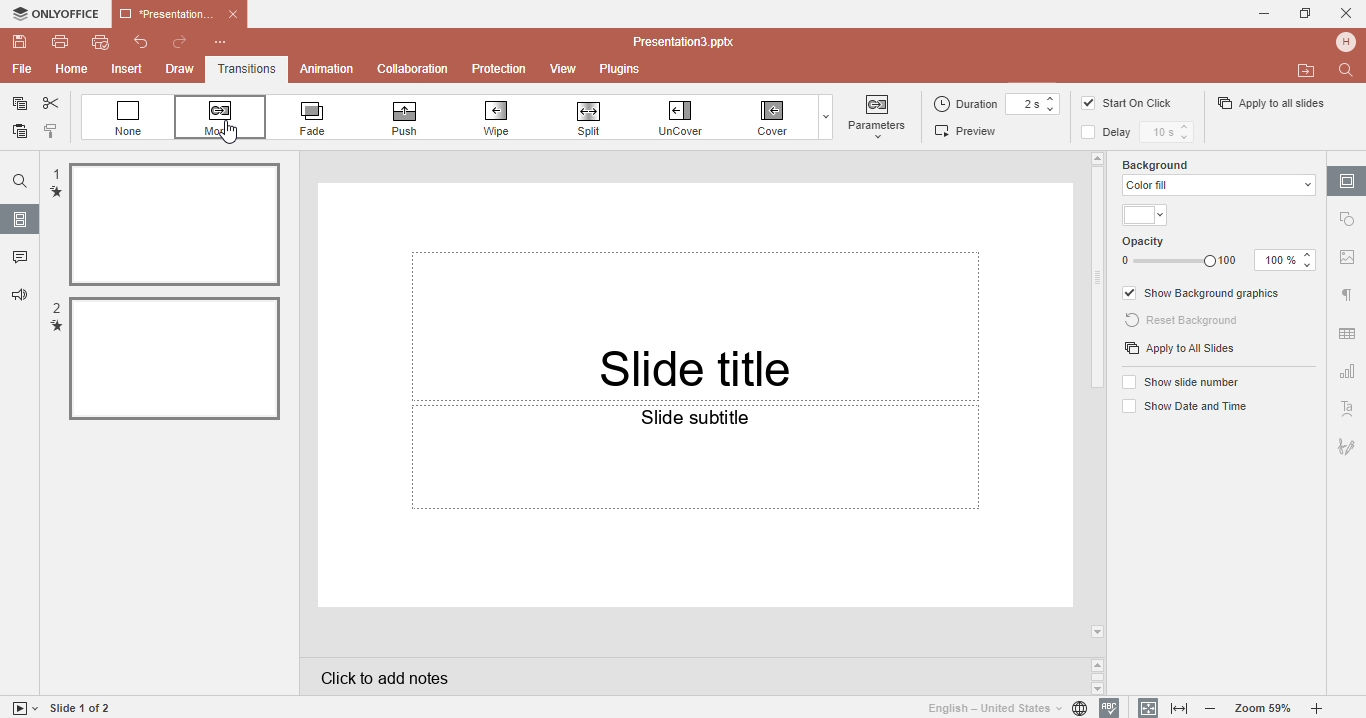 The image size is (1366, 718). What do you see at coordinates (413, 70) in the screenshot?
I see `Collabration` at bounding box center [413, 70].